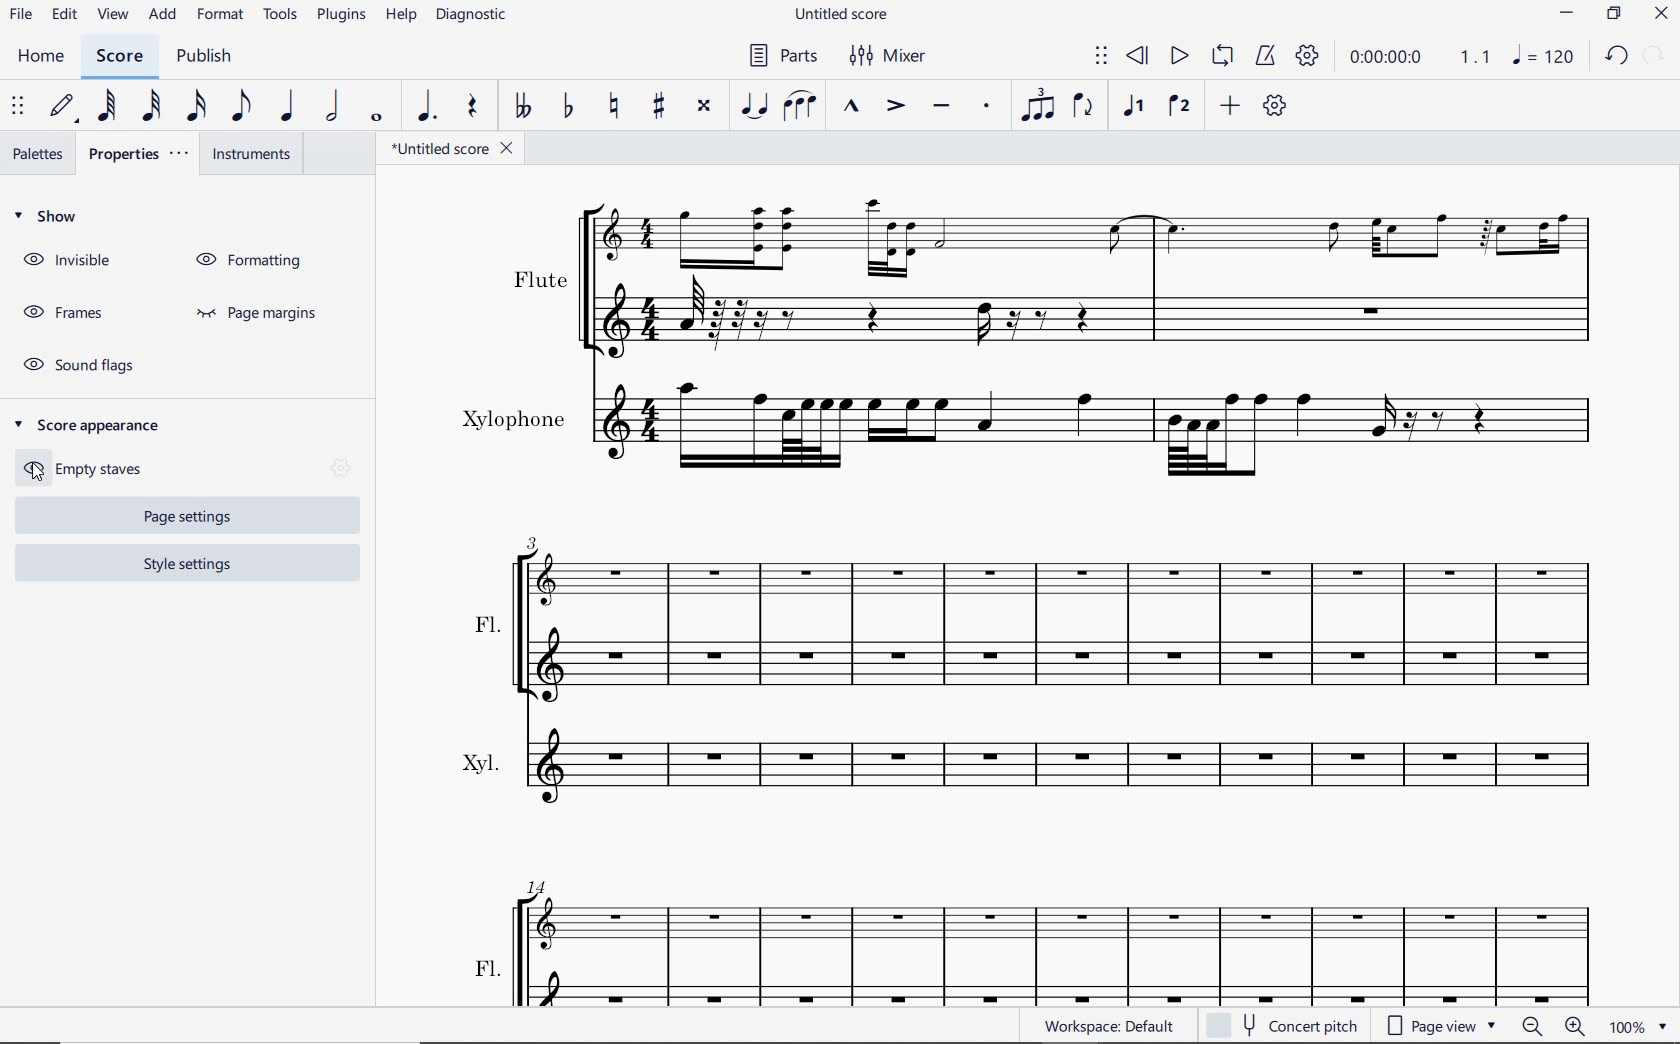 Image resolution: width=1680 pixels, height=1044 pixels. What do you see at coordinates (1290, 1027) in the screenshot?
I see `CONCERT PITCH` at bounding box center [1290, 1027].